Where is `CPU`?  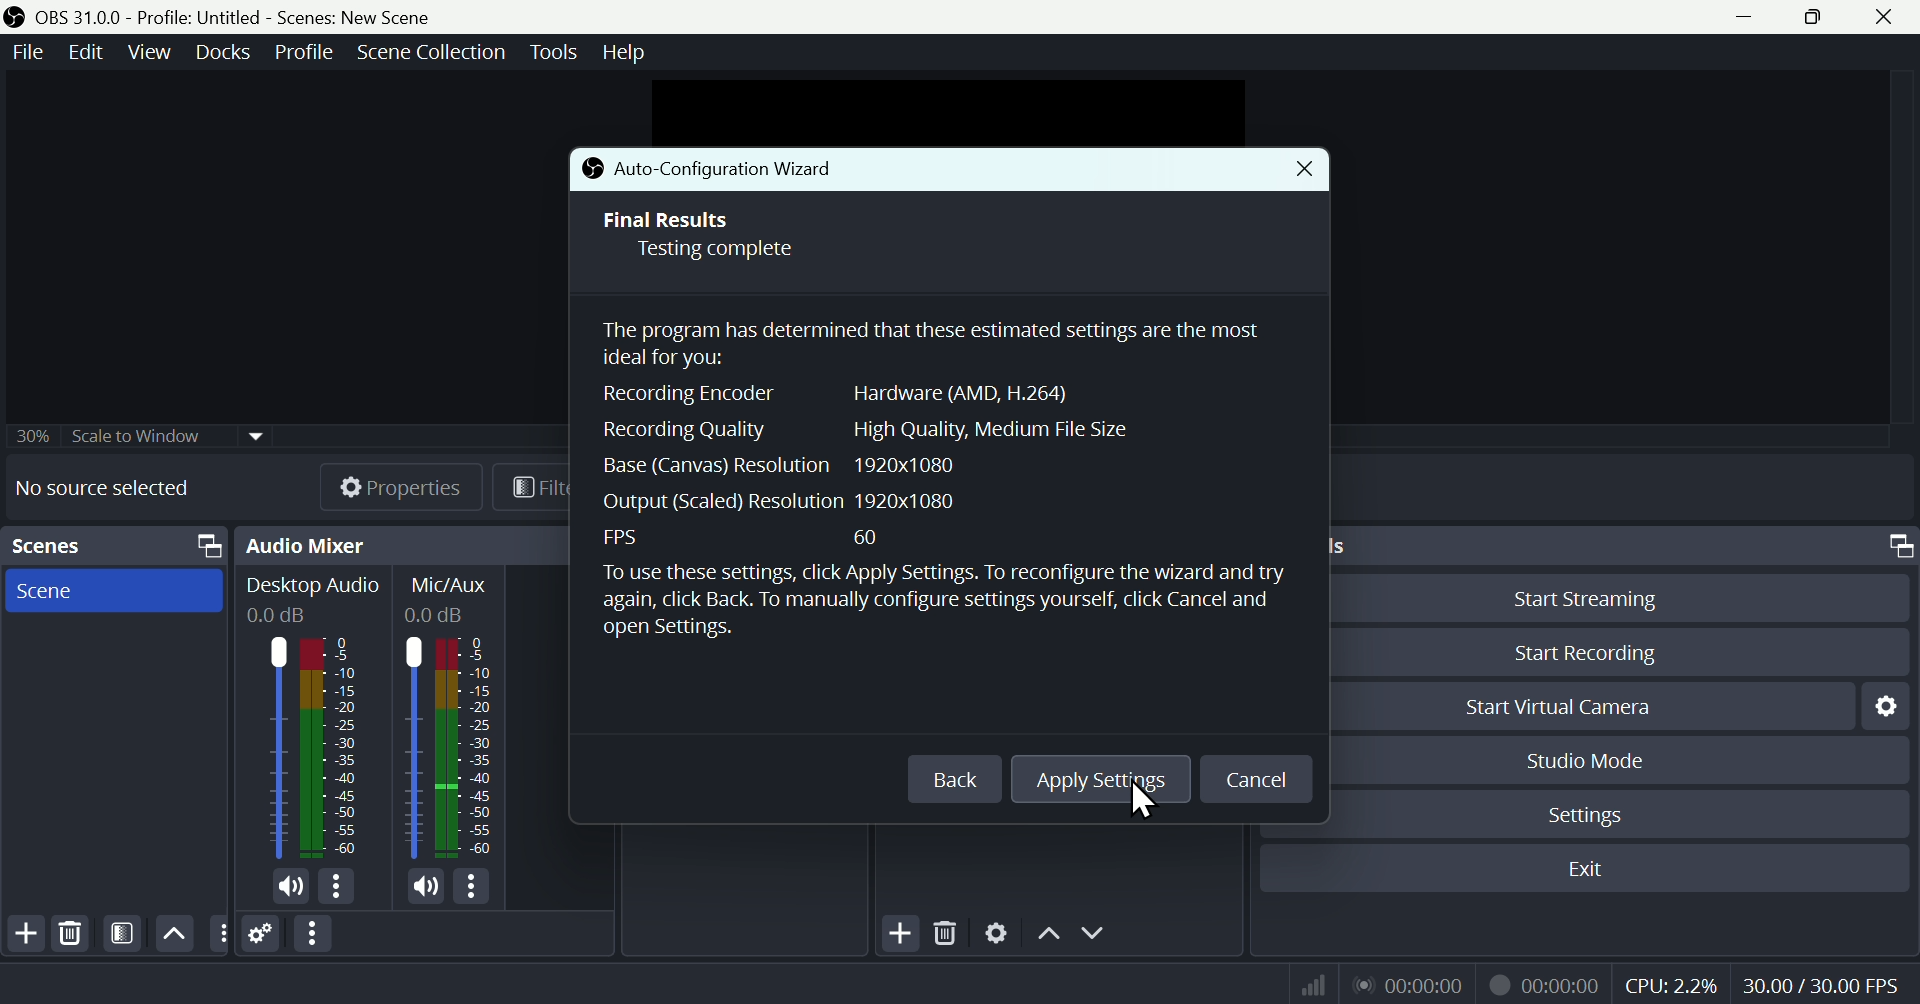
CPU is located at coordinates (1670, 982).